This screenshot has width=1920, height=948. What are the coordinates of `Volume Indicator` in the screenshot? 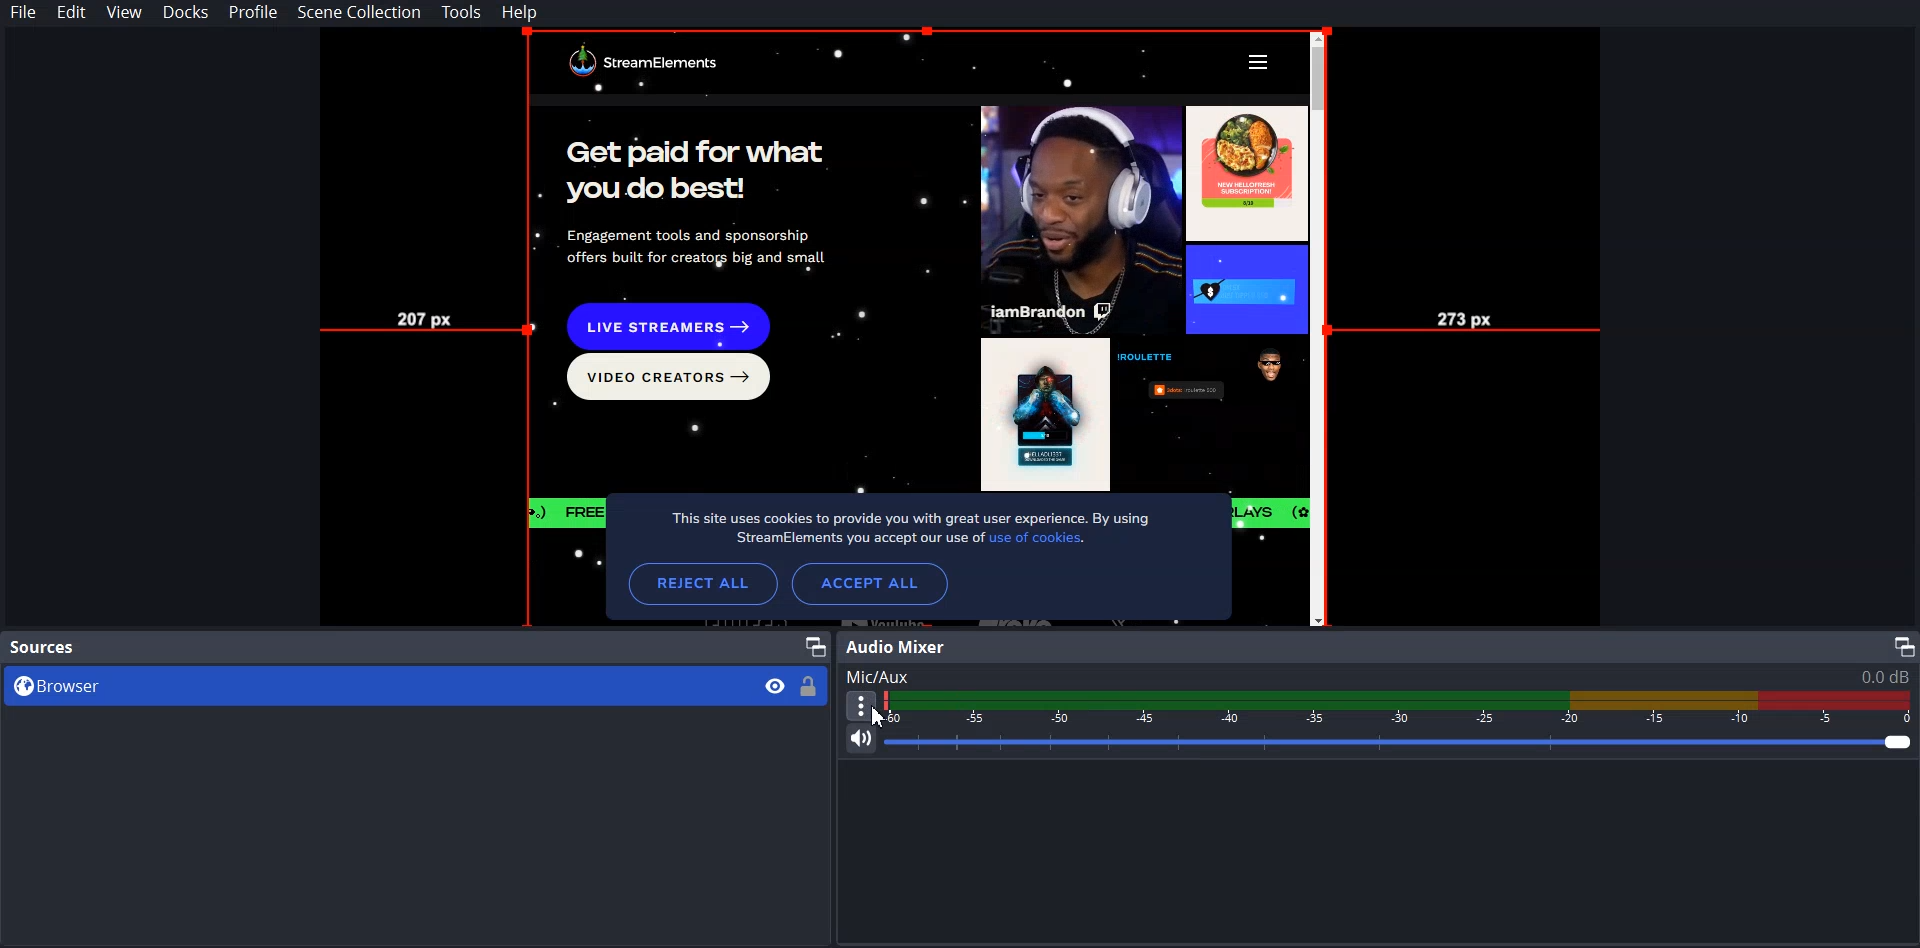 It's located at (1400, 708).